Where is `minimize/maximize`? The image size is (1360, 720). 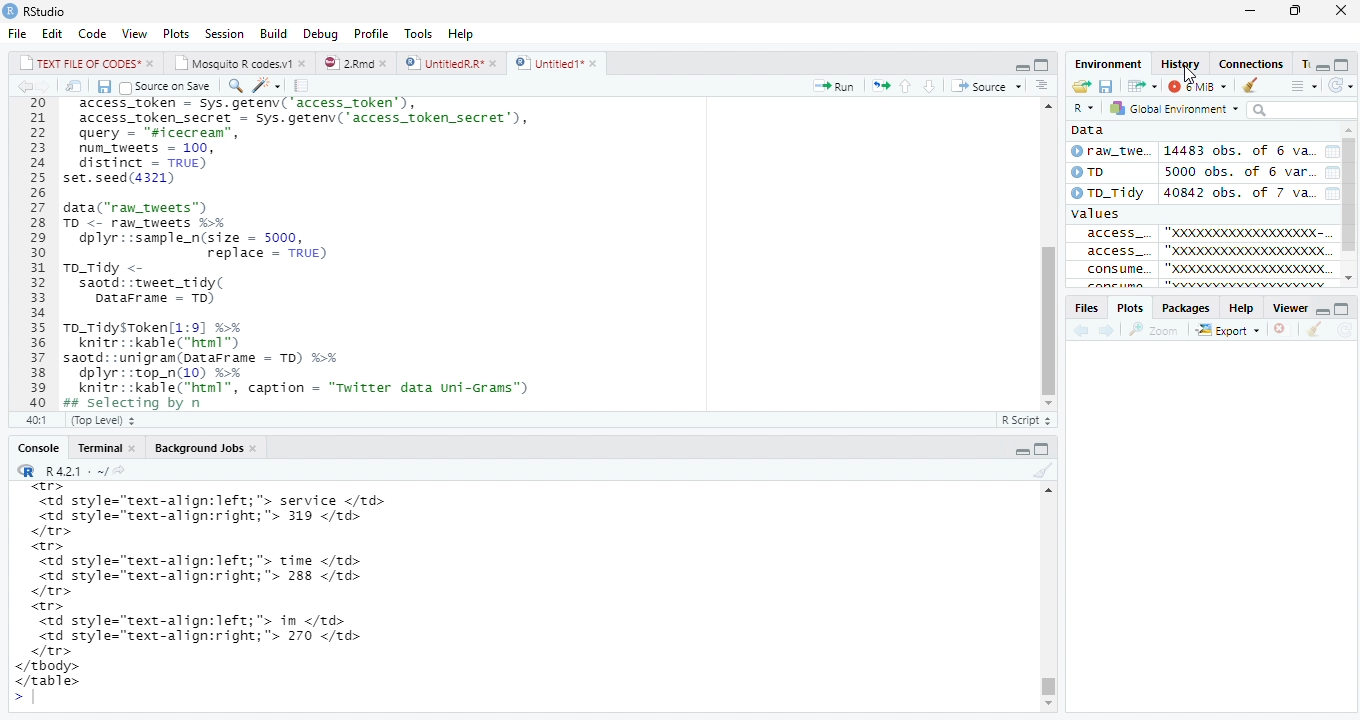 minimize/maximize is located at coordinates (1338, 61).